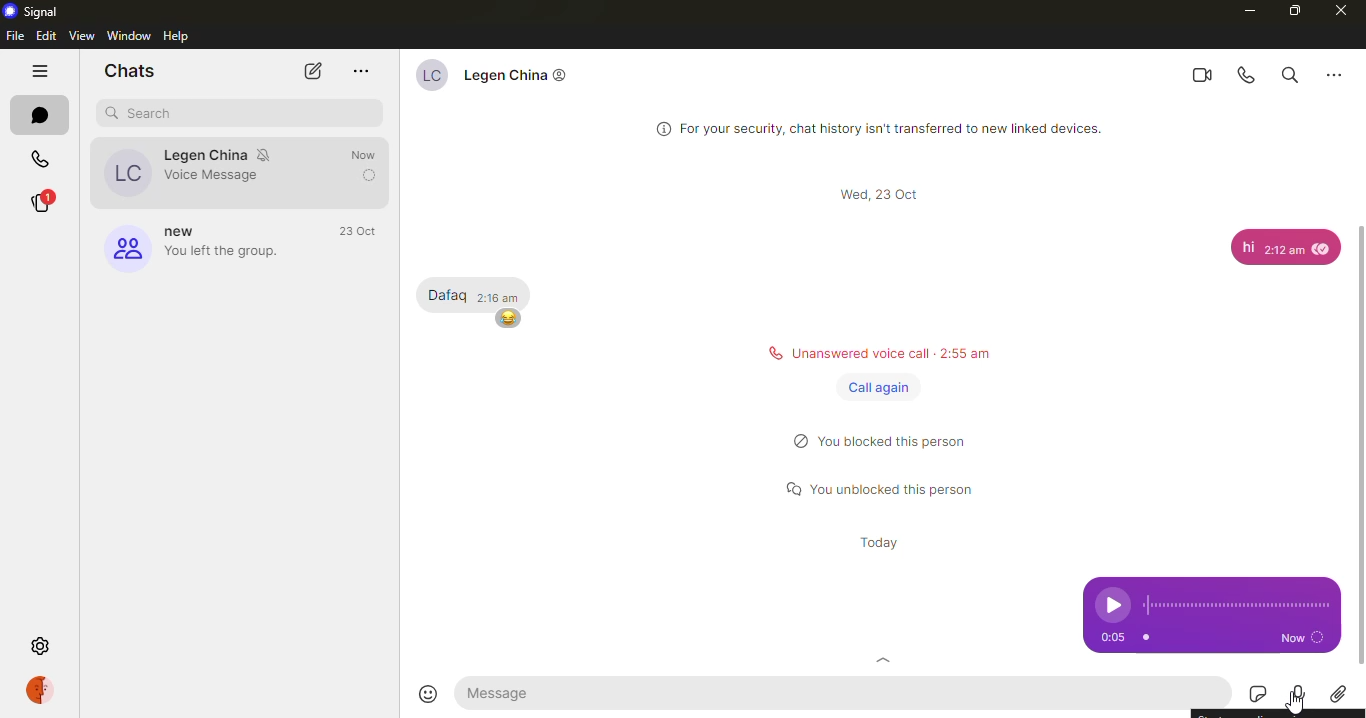  Describe the element at coordinates (129, 73) in the screenshot. I see `chats` at that location.